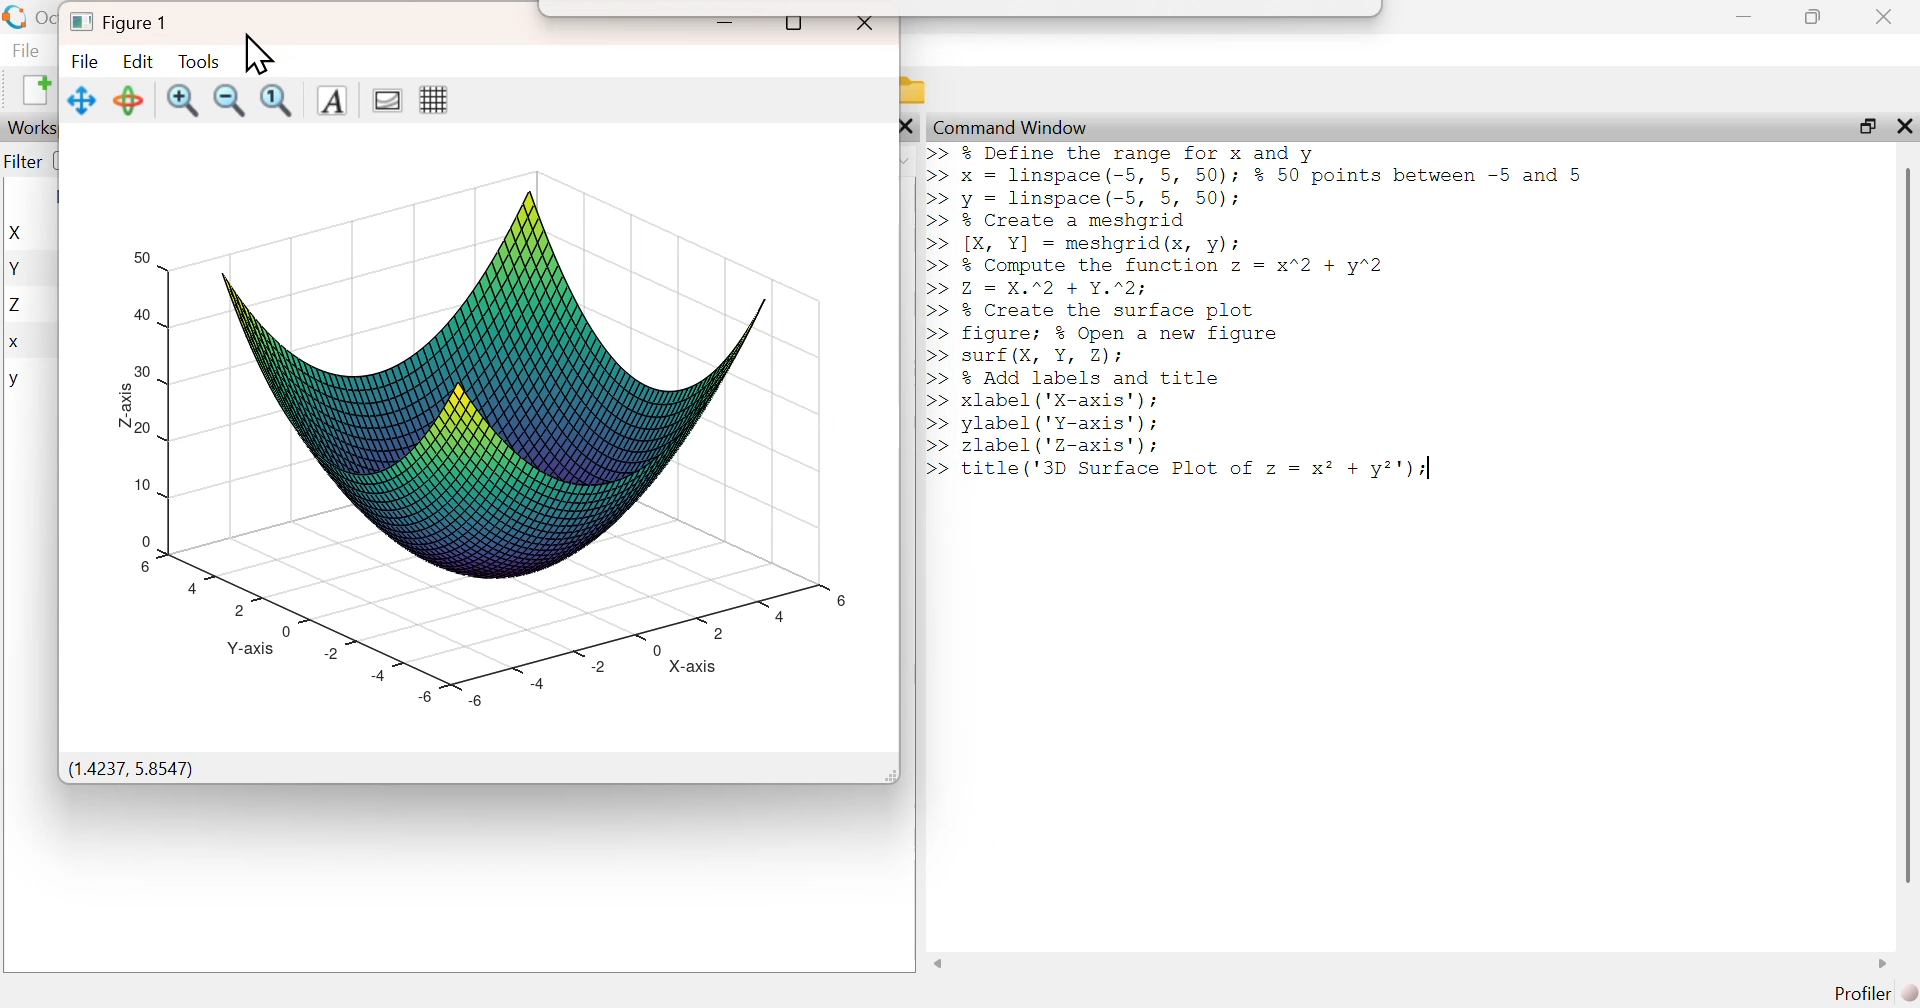 The image size is (1920, 1008). I want to click on fit to screen, so click(278, 100).